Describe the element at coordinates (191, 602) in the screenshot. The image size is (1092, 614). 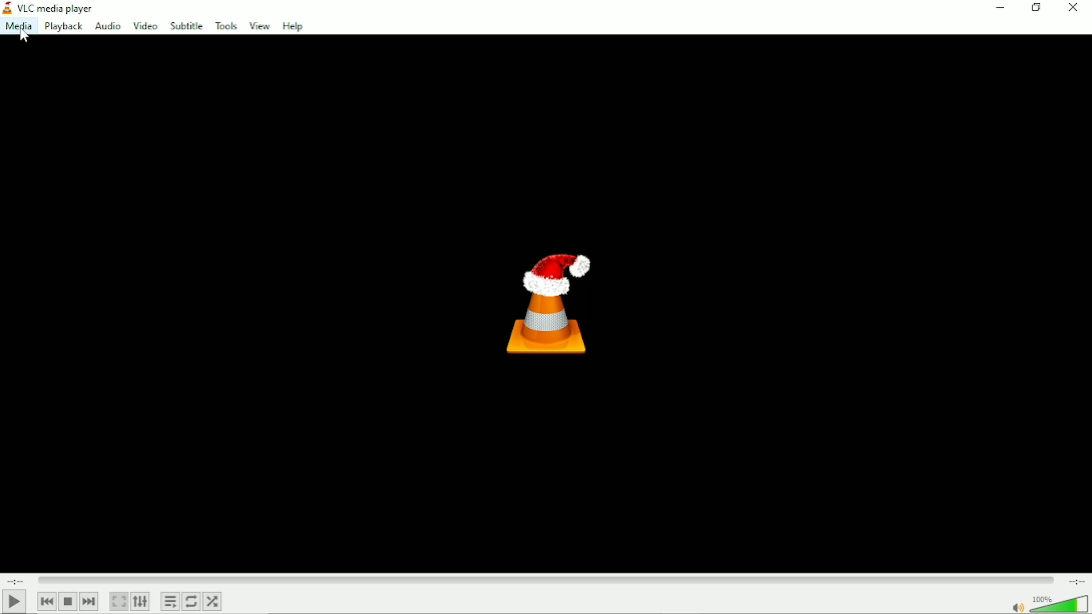
I see `Toggle between loop all, loop one and no loop` at that location.